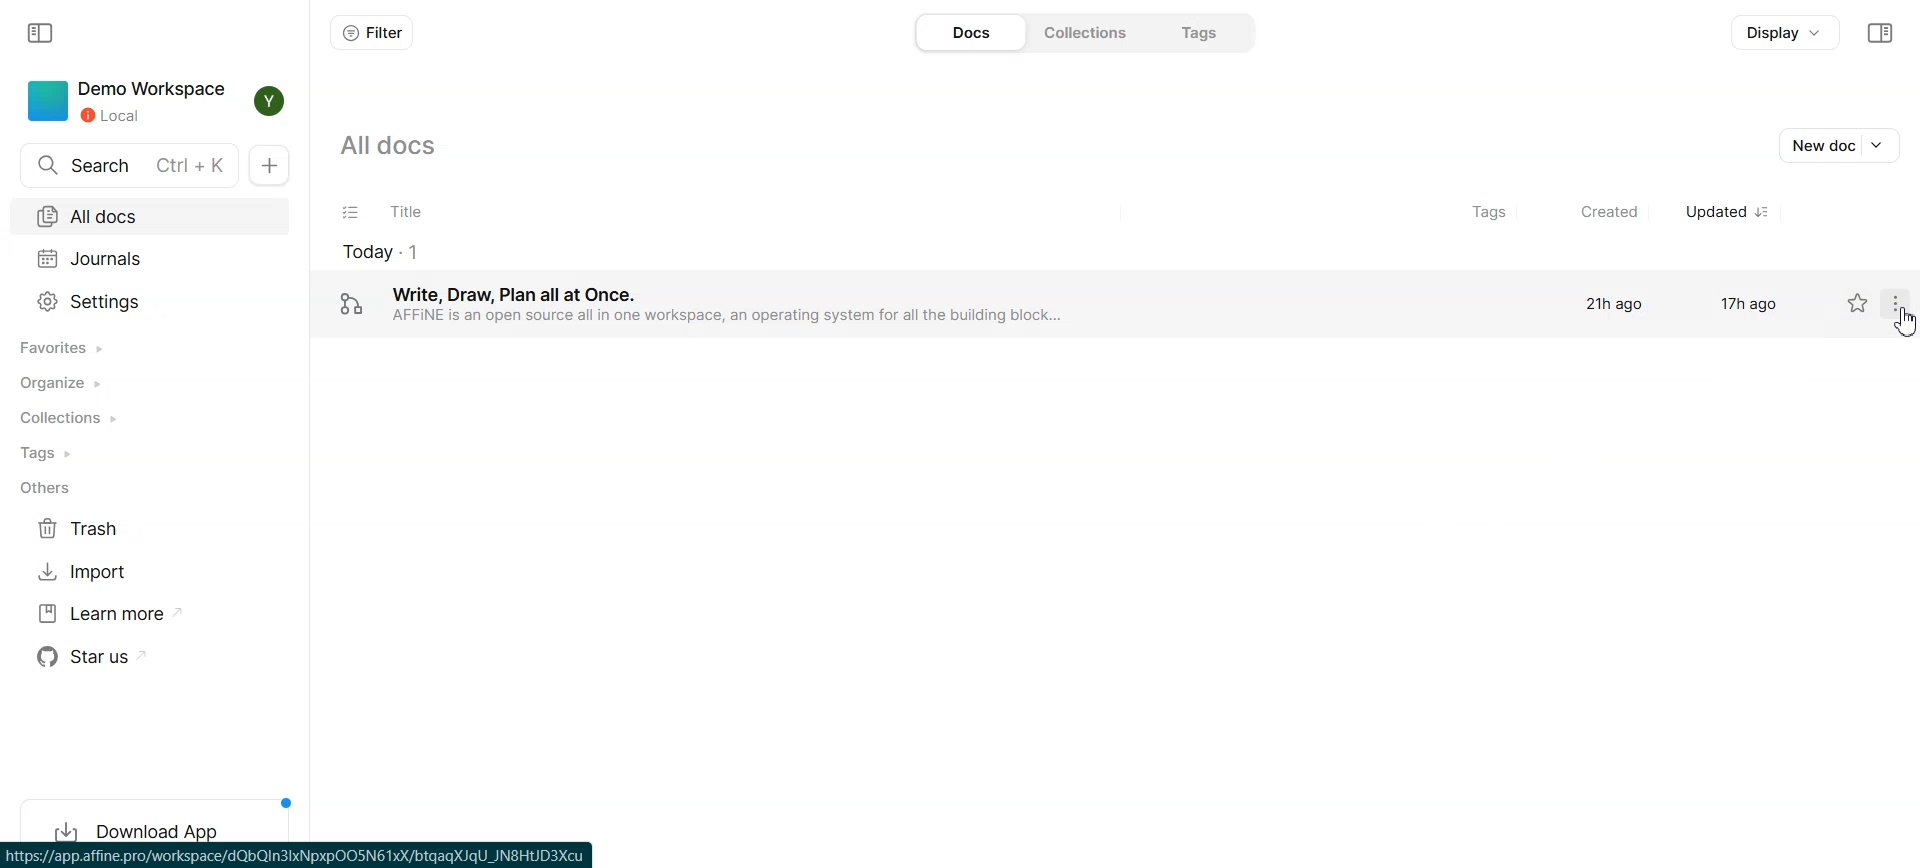  Describe the element at coordinates (152, 488) in the screenshot. I see `Others` at that location.